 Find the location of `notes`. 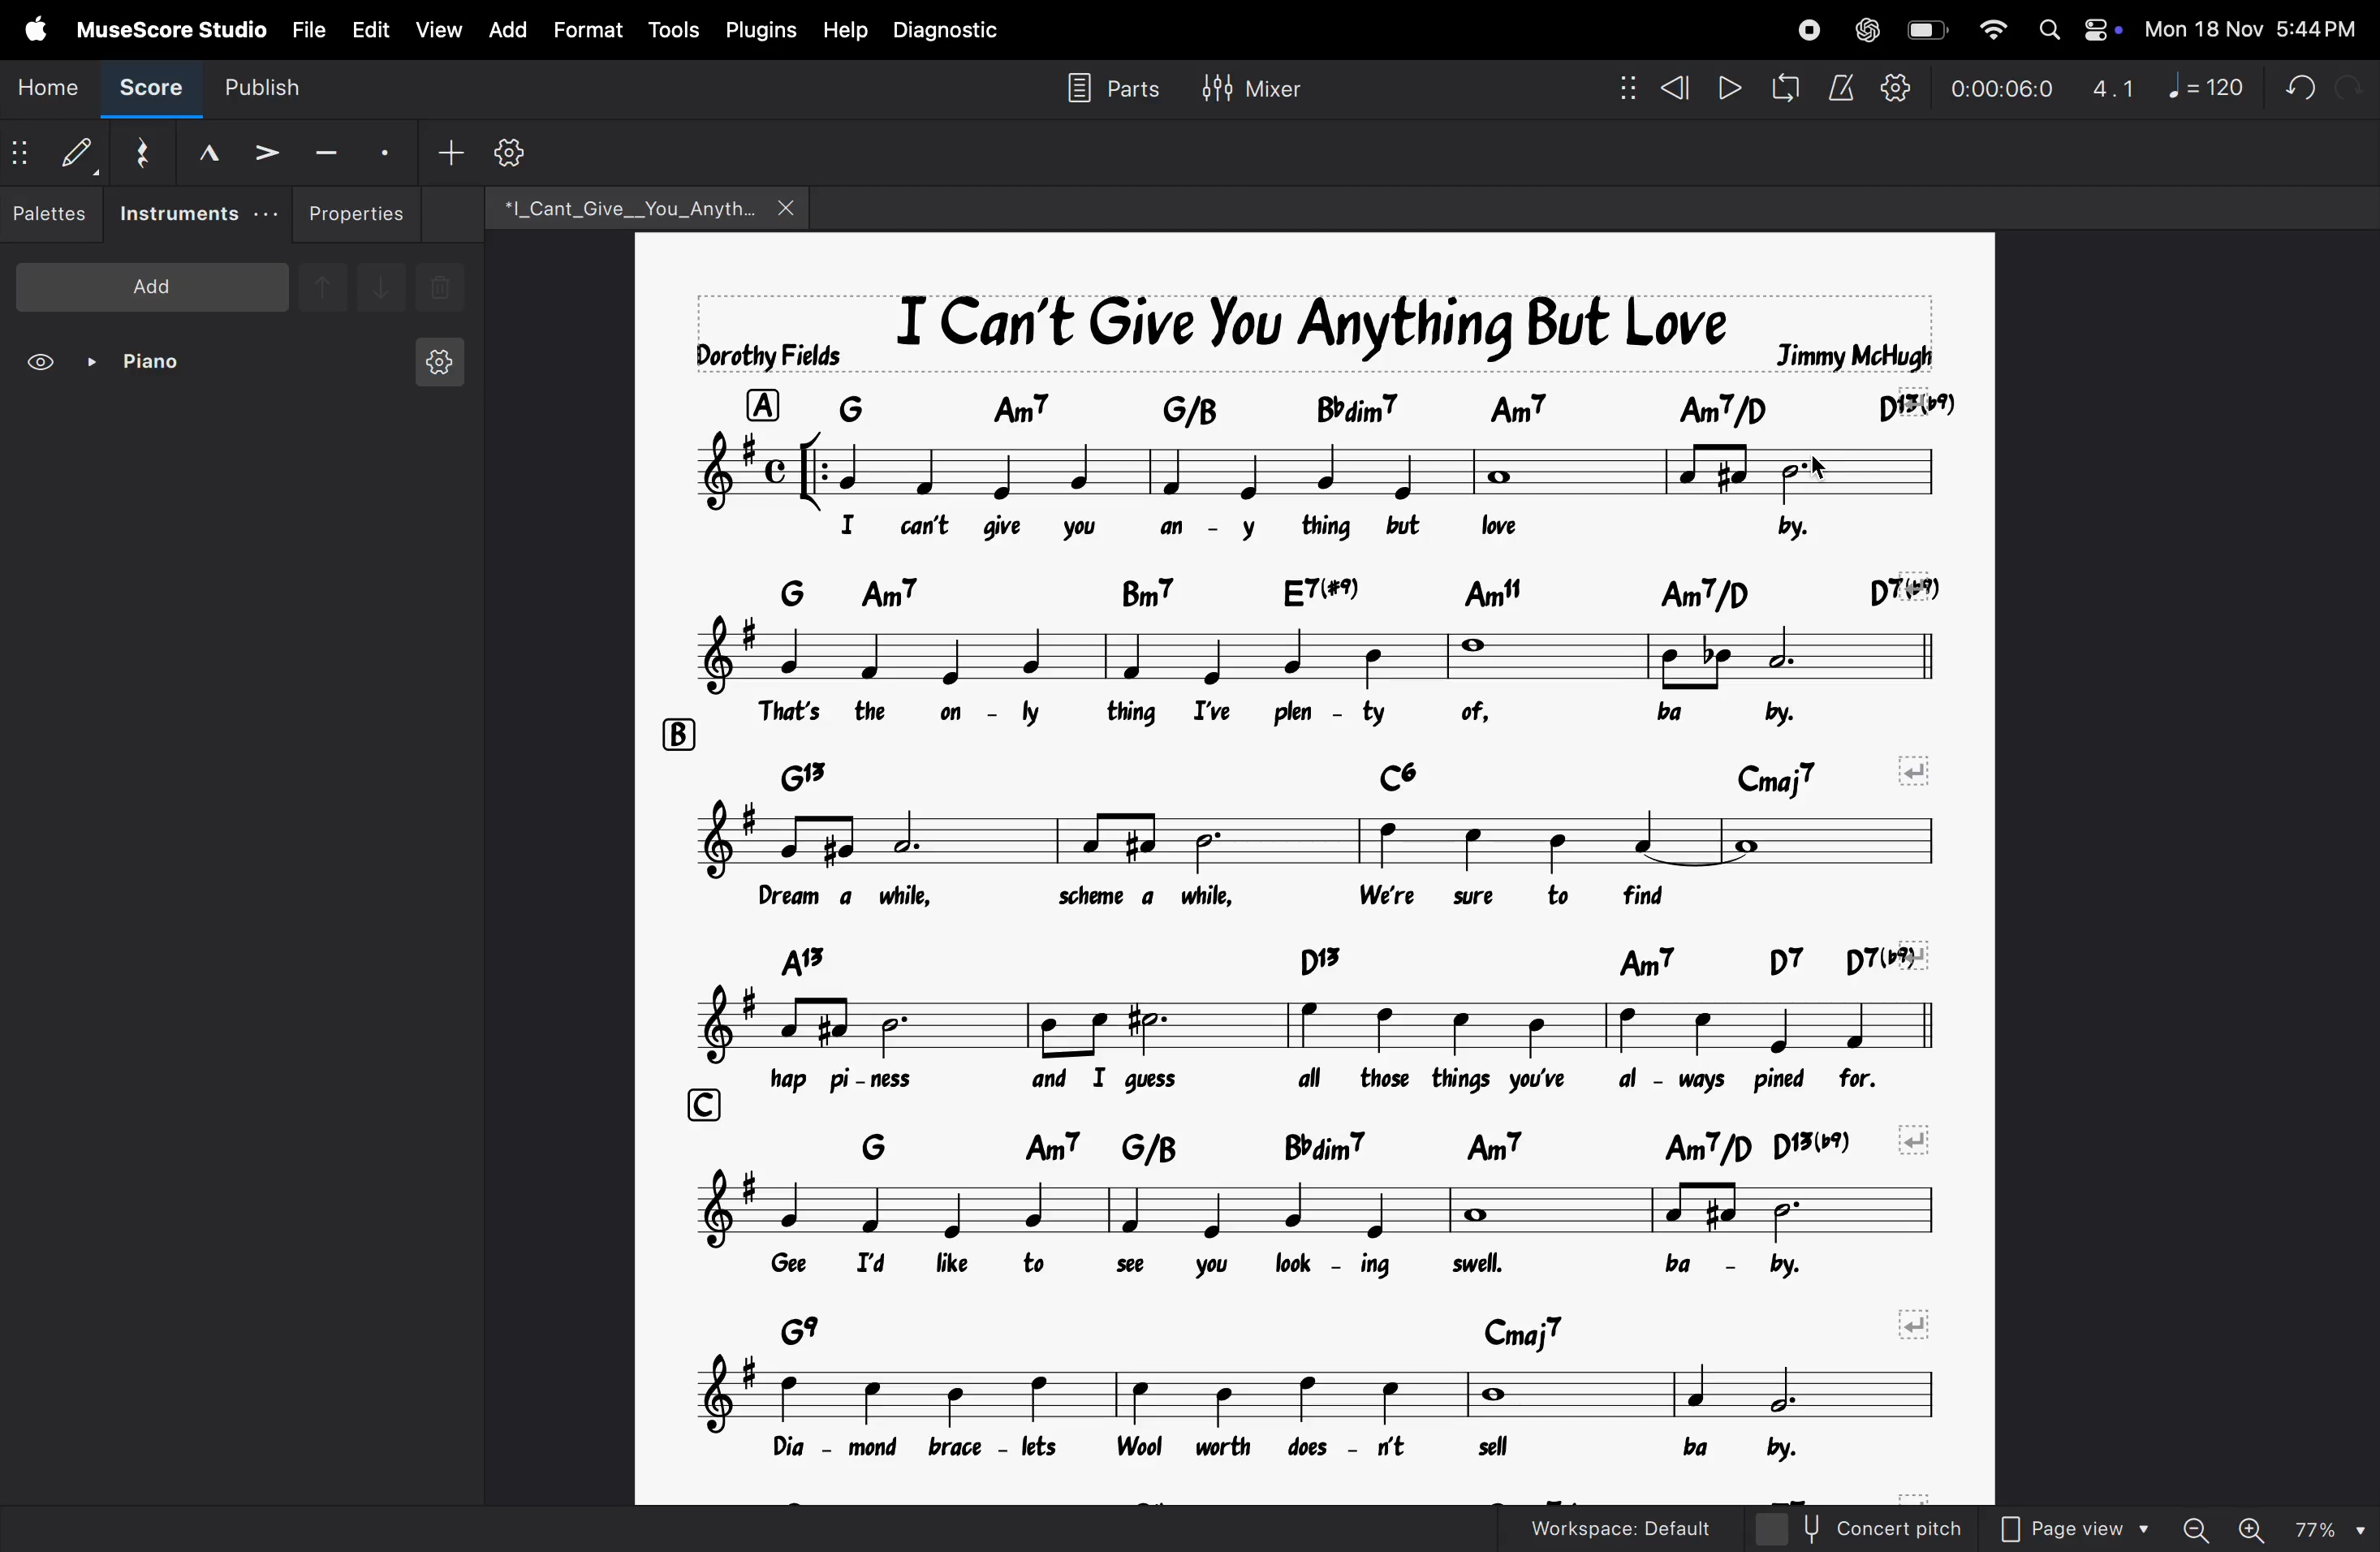

notes is located at coordinates (1323, 839).